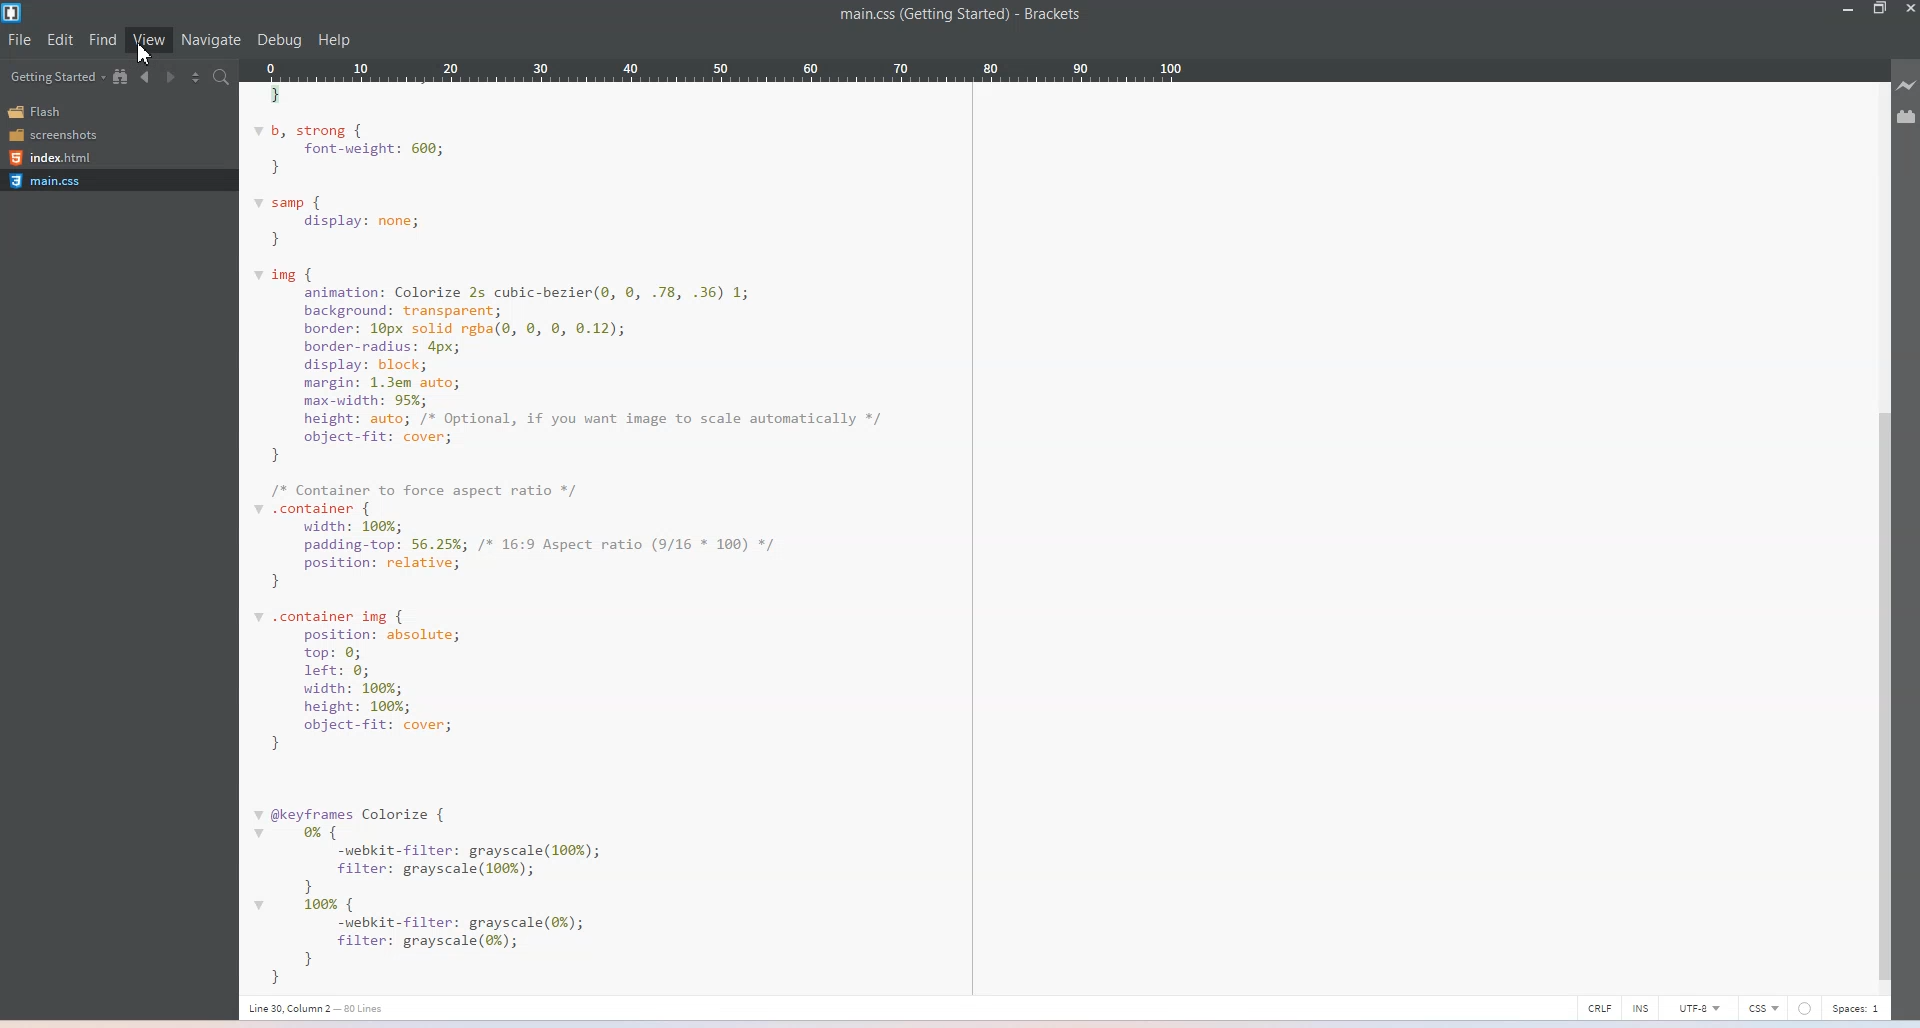 The image size is (1920, 1028). Describe the element at coordinates (60, 111) in the screenshot. I see `Flash` at that location.